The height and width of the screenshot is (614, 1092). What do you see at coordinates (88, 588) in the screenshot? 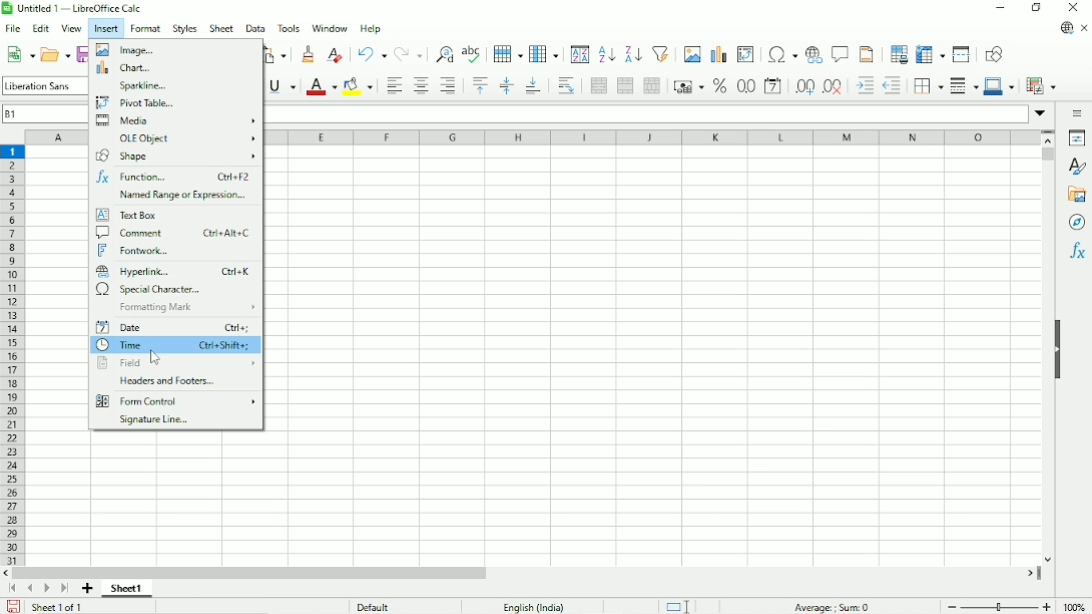
I see `Add sheet` at bounding box center [88, 588].